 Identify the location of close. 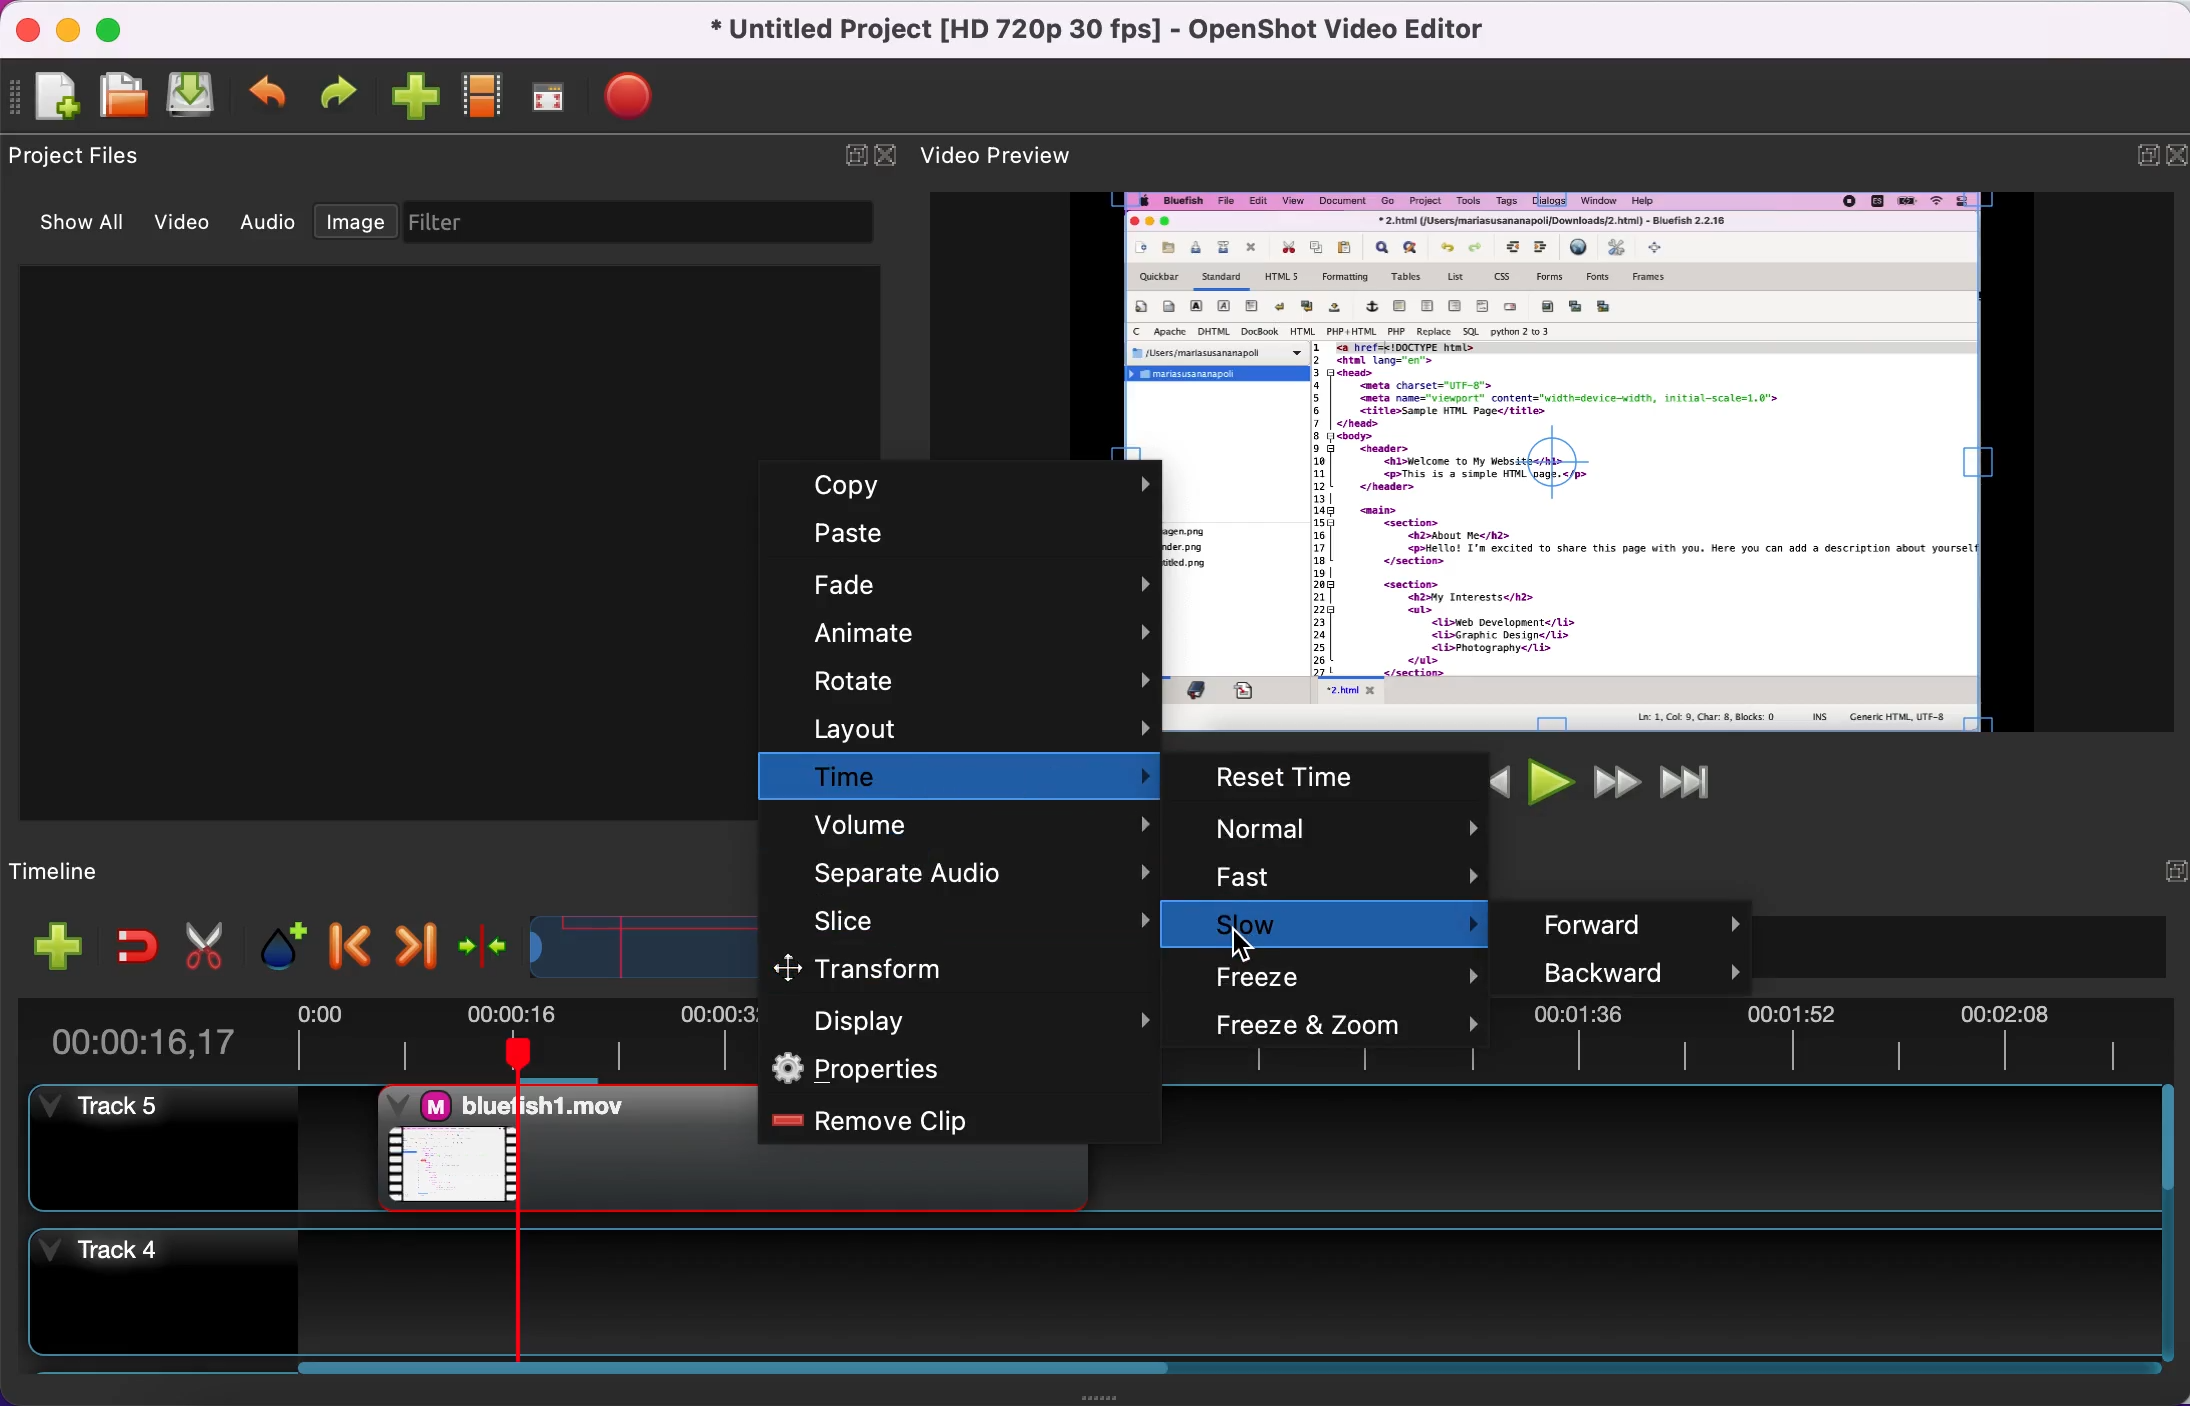
(2172, 156).